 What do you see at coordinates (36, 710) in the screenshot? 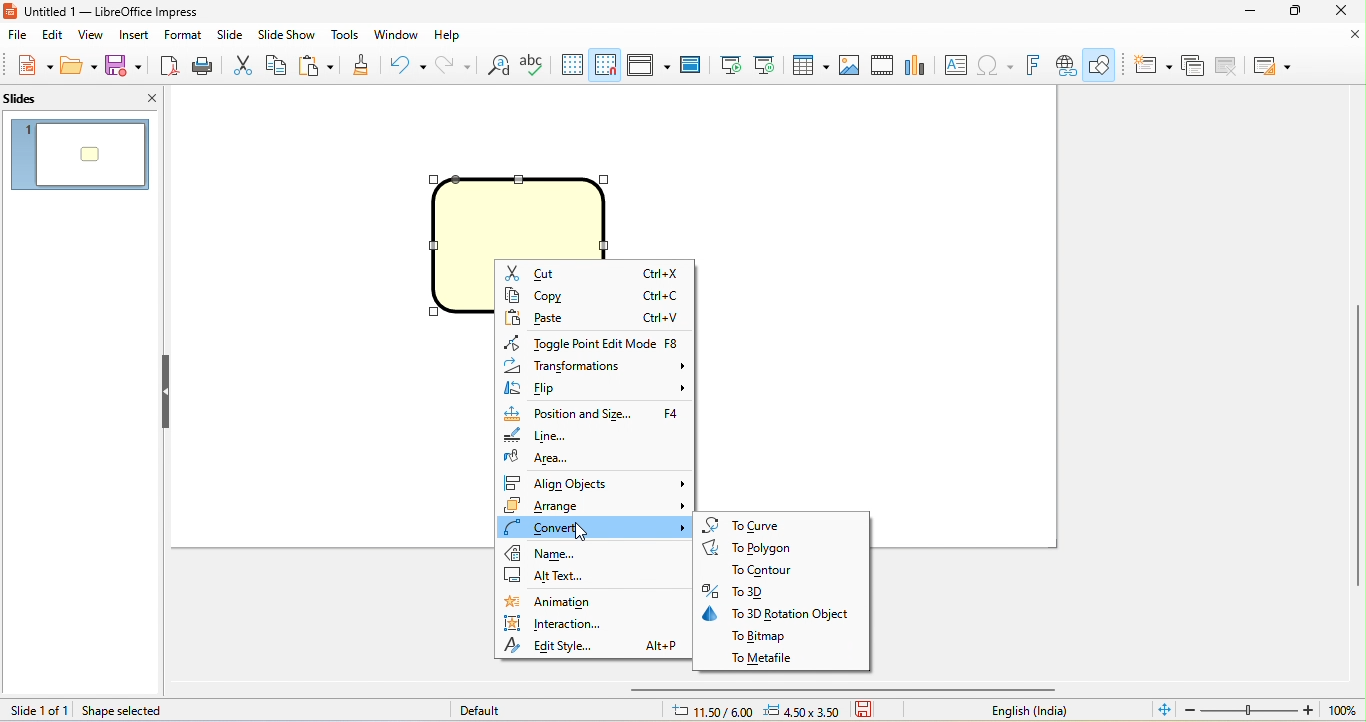
I see `slide 1 to 1` at bounding box center [36, 710].